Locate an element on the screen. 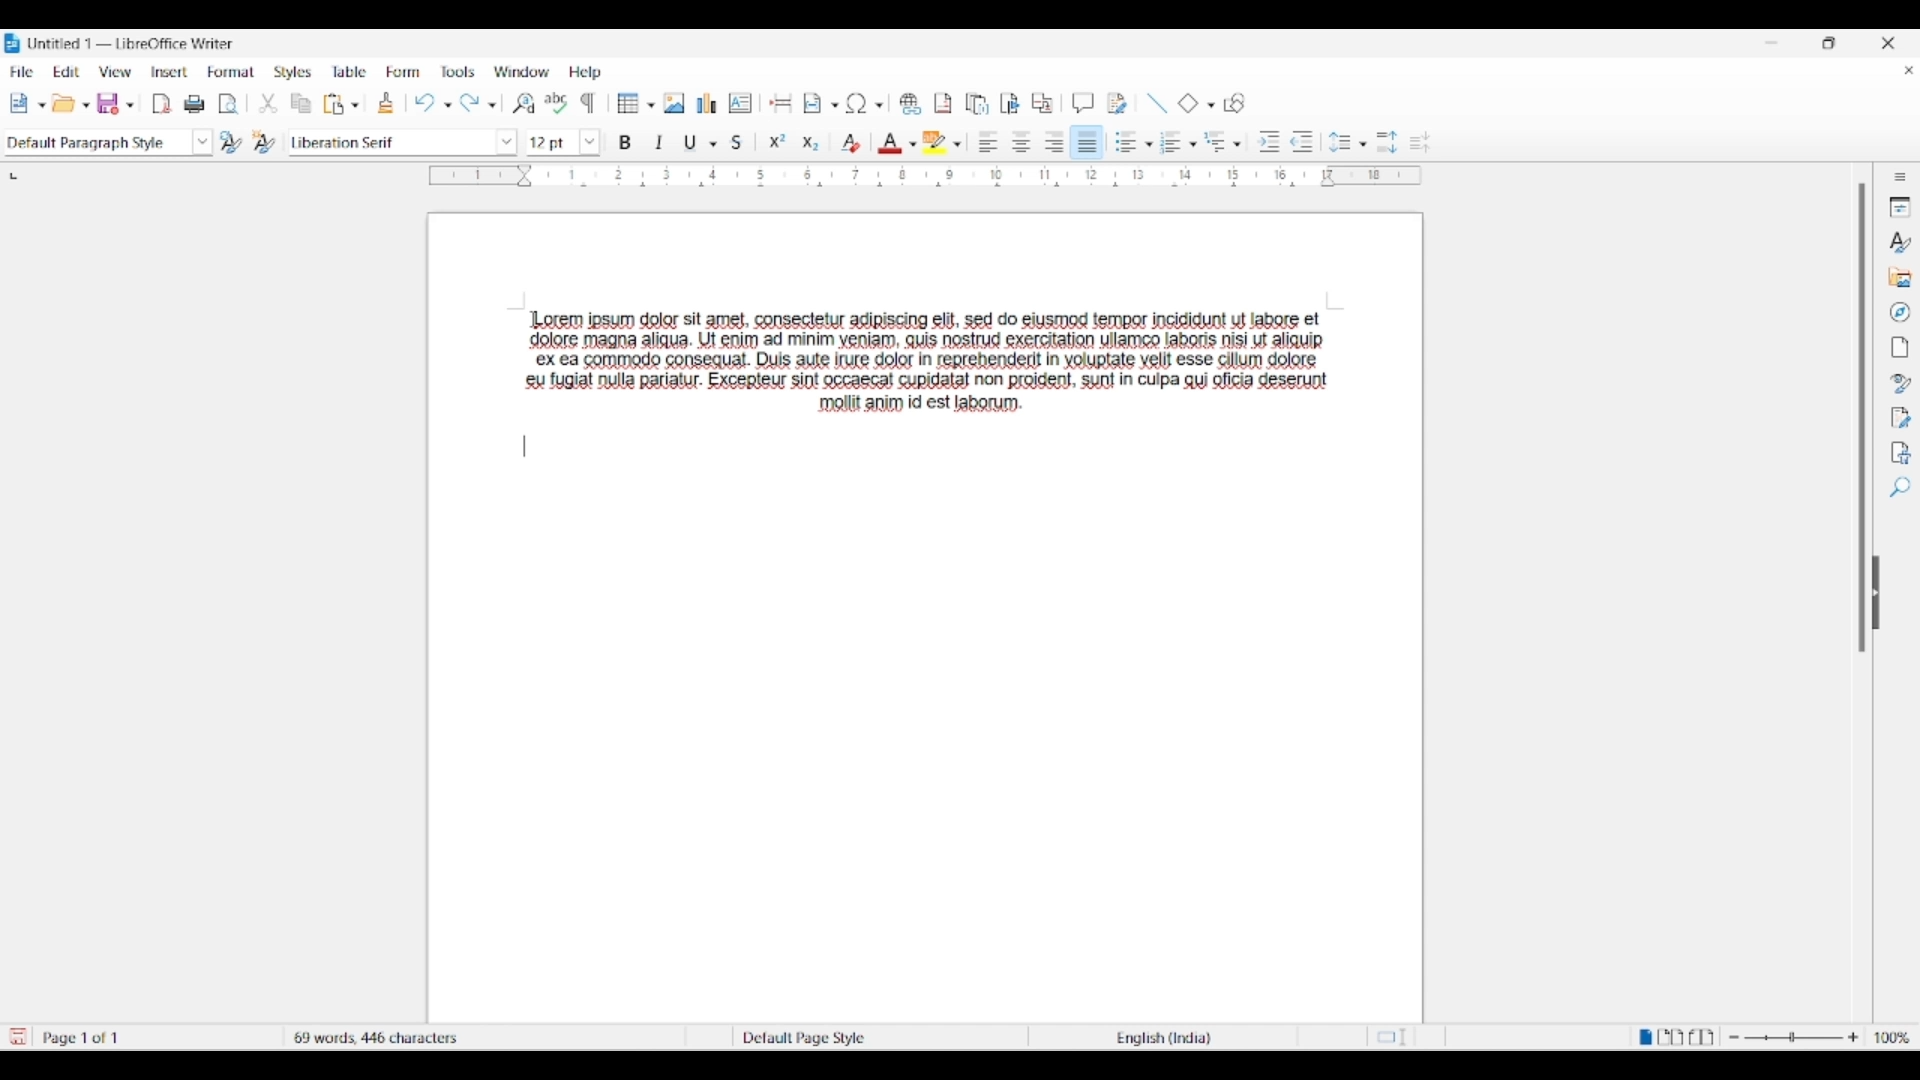 The width and height of the screenshot is (1920, 1080). Clear direct formatting is located at coordinates (851, 143).